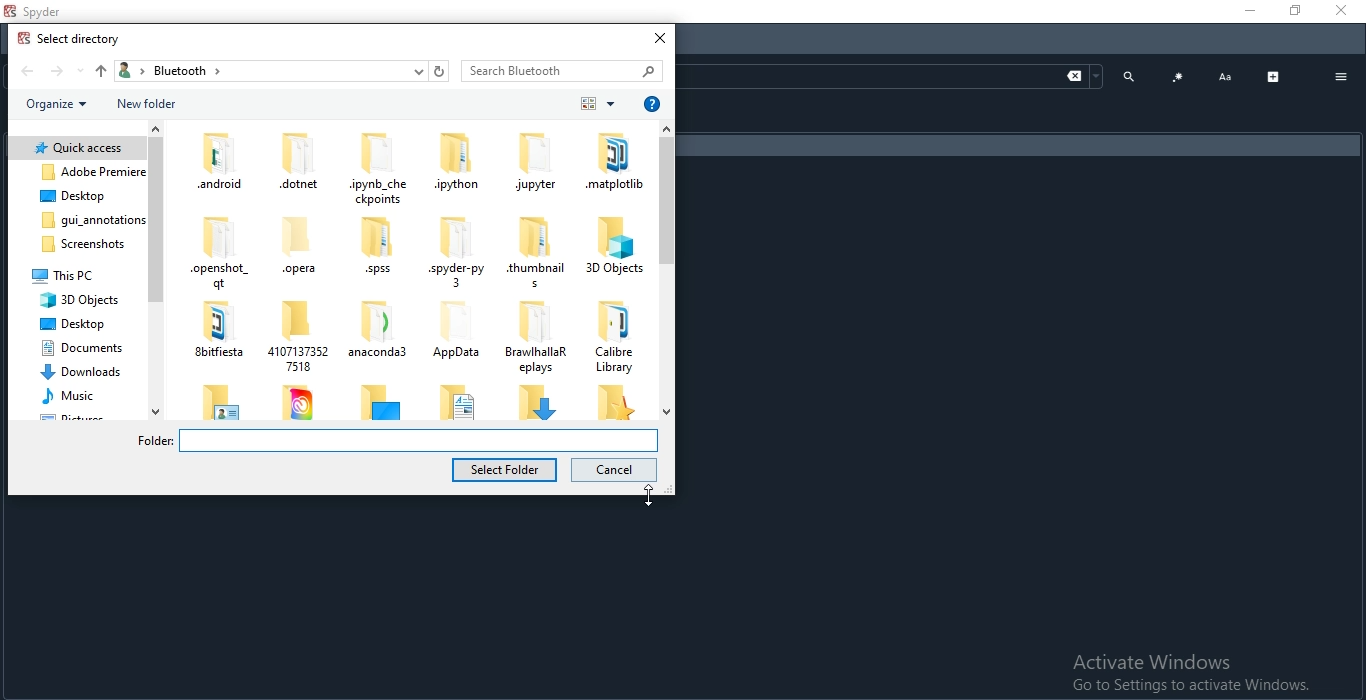 The image size is (1366, 700). I want to click on ipython, so click(459, 161).